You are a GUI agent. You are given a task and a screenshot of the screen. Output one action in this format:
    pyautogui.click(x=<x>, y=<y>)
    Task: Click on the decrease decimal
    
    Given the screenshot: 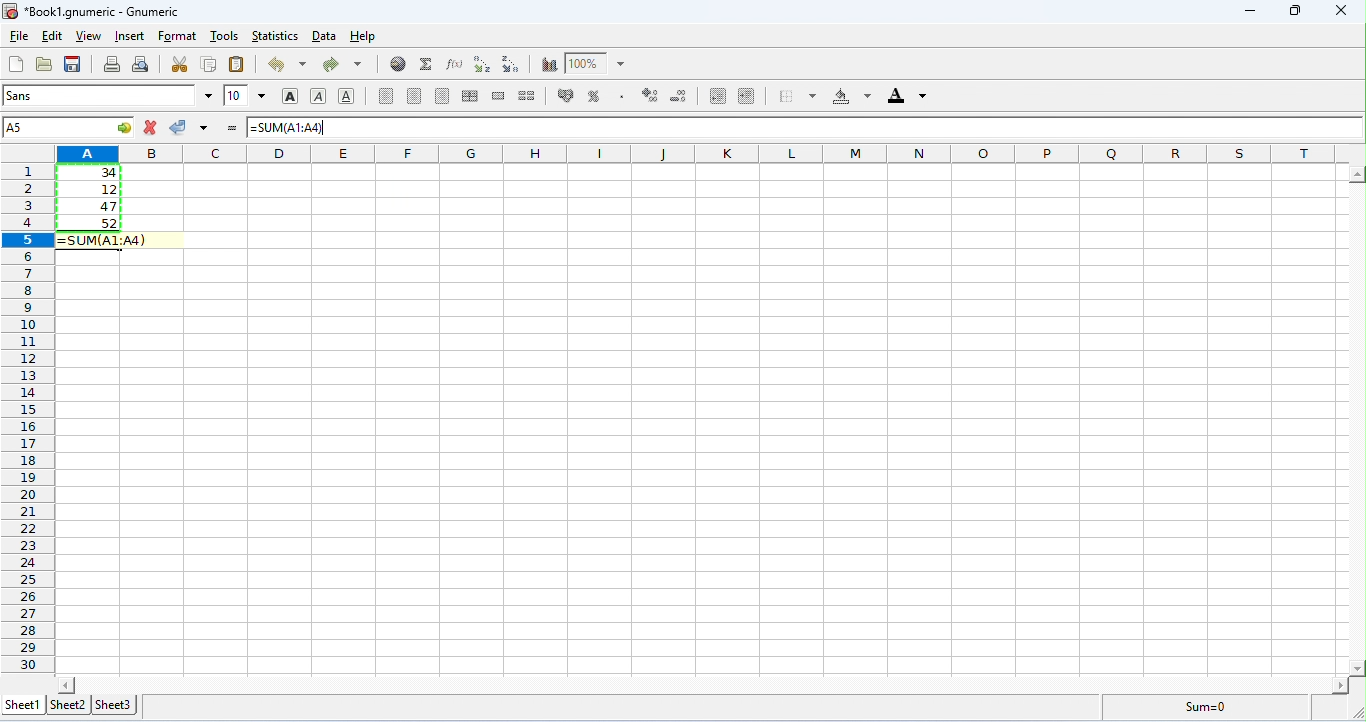 What is the action you would take?
    pyautogui.click(x=680, y=96)
    